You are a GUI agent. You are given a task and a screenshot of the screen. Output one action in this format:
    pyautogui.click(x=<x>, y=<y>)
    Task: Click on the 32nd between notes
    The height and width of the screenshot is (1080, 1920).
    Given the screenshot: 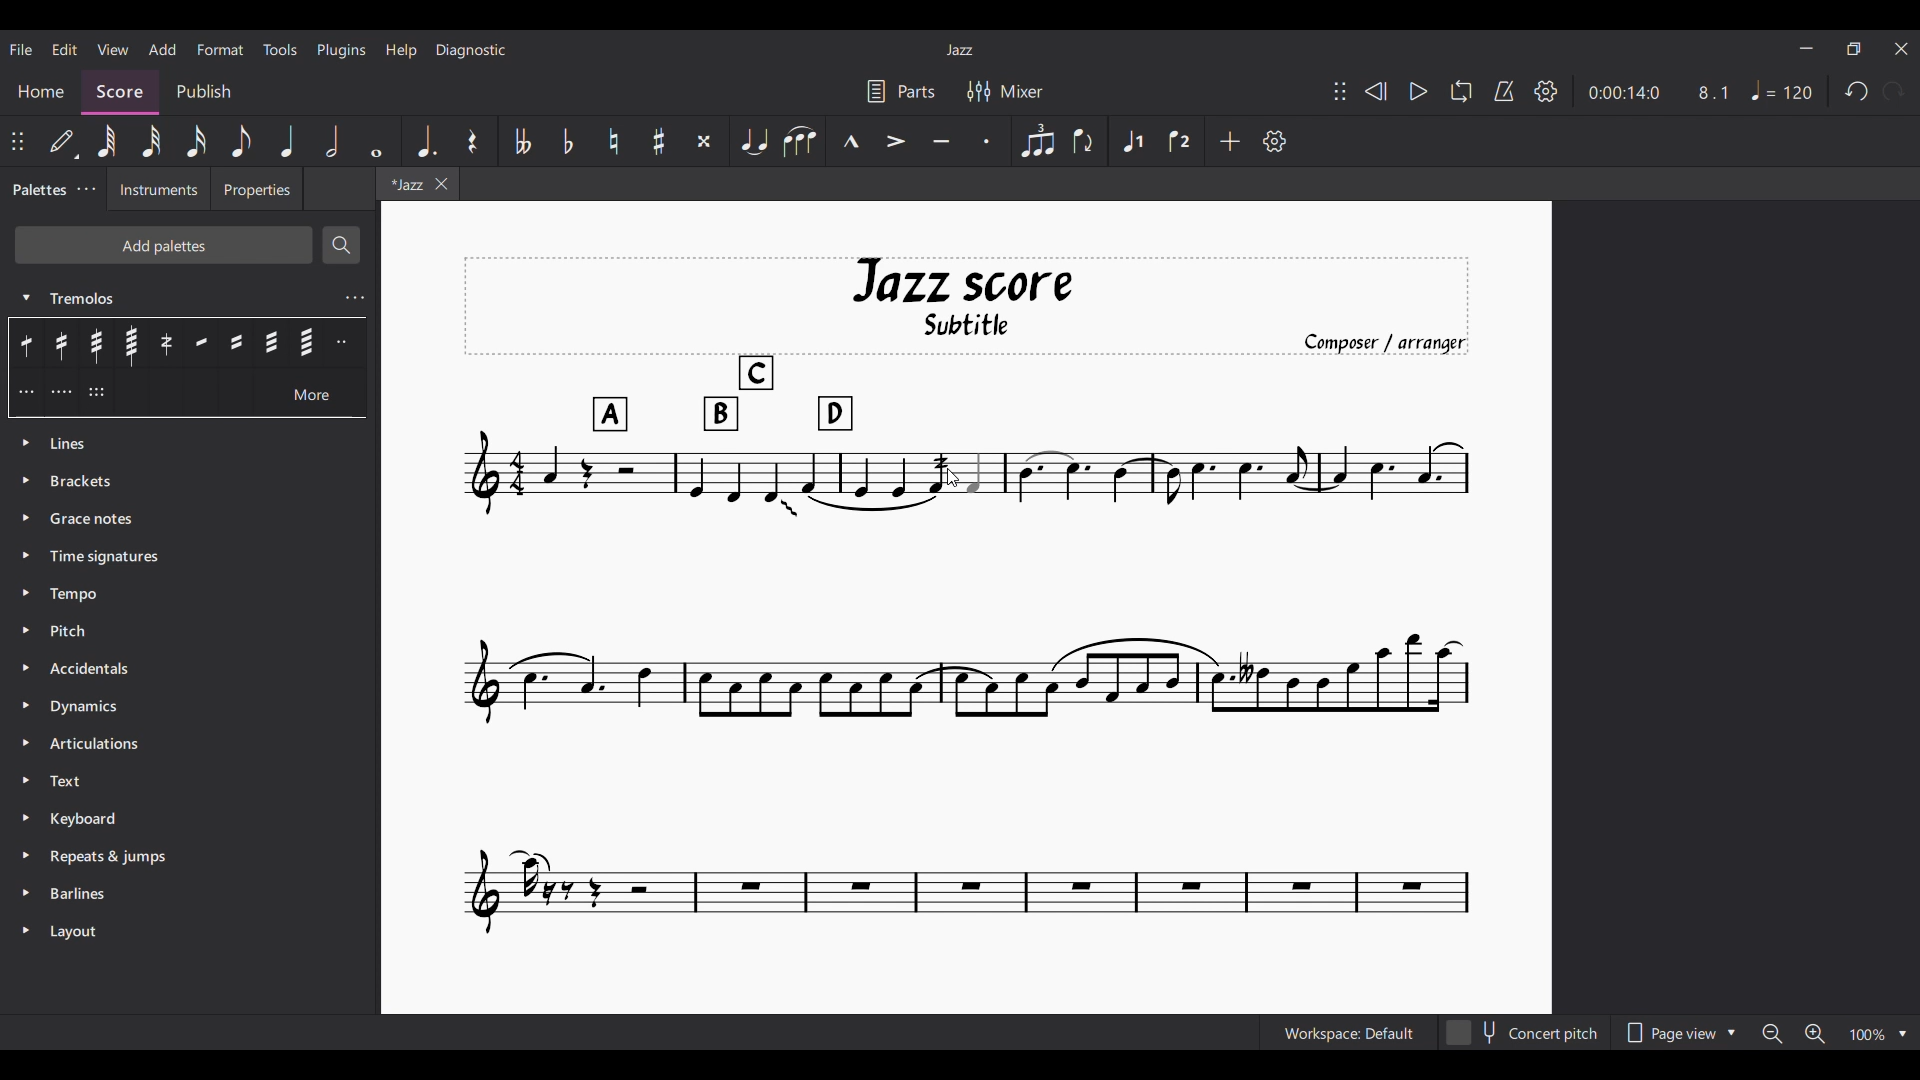 What is the action you would take?
    pyautogui.click(x=271, y=342)
    